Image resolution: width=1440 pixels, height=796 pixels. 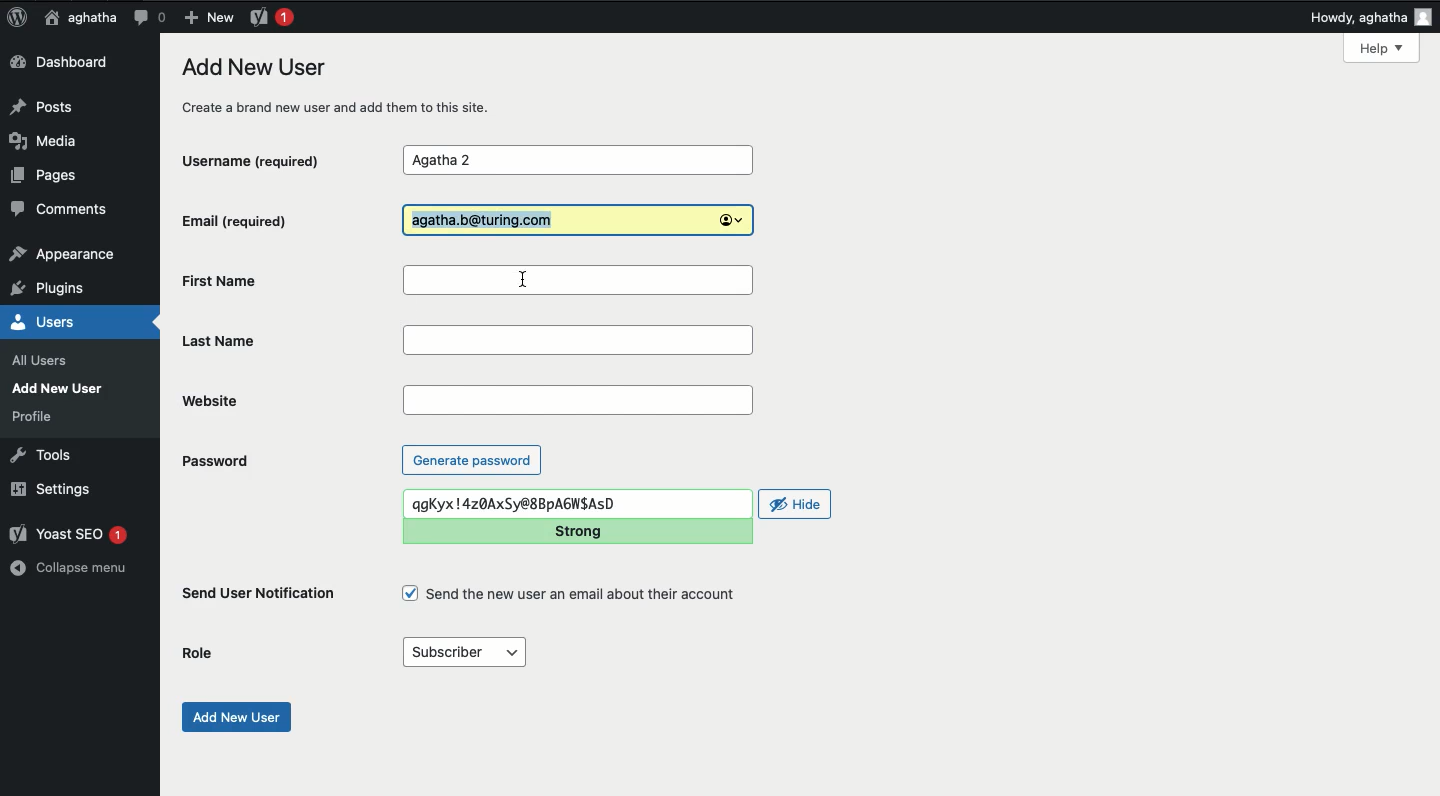 I want to click on aghatha, so click(x=77, y=17).